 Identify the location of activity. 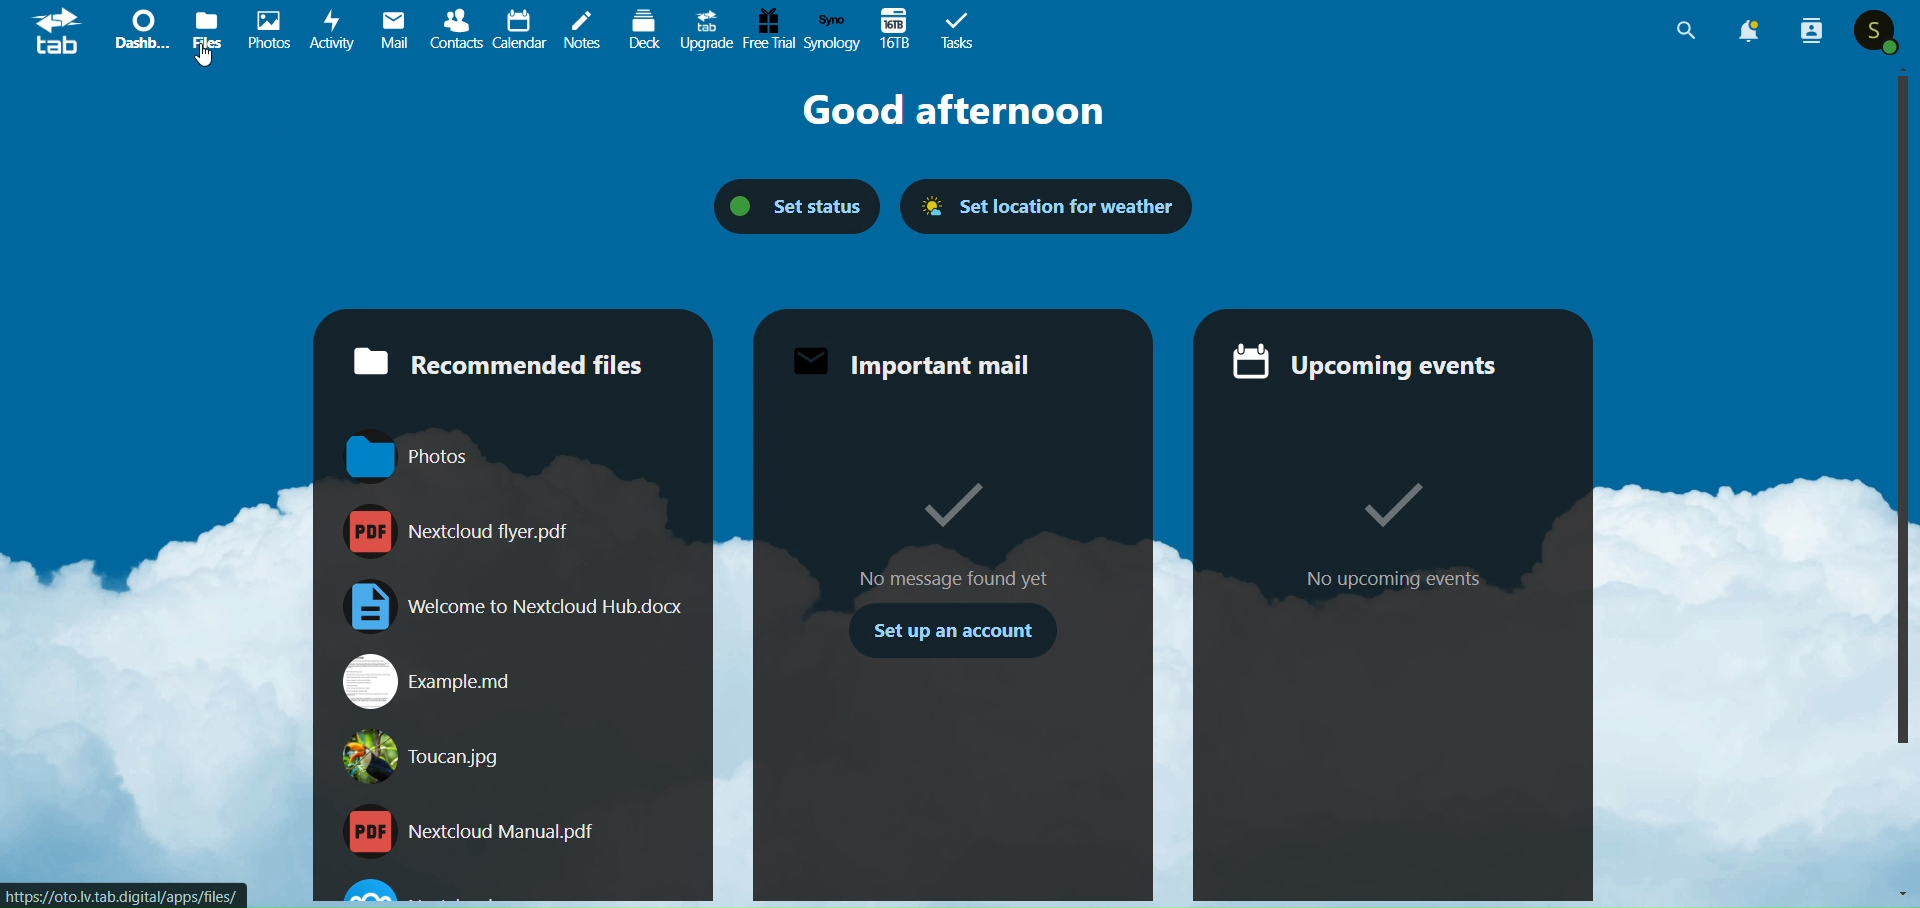
(332, 31).